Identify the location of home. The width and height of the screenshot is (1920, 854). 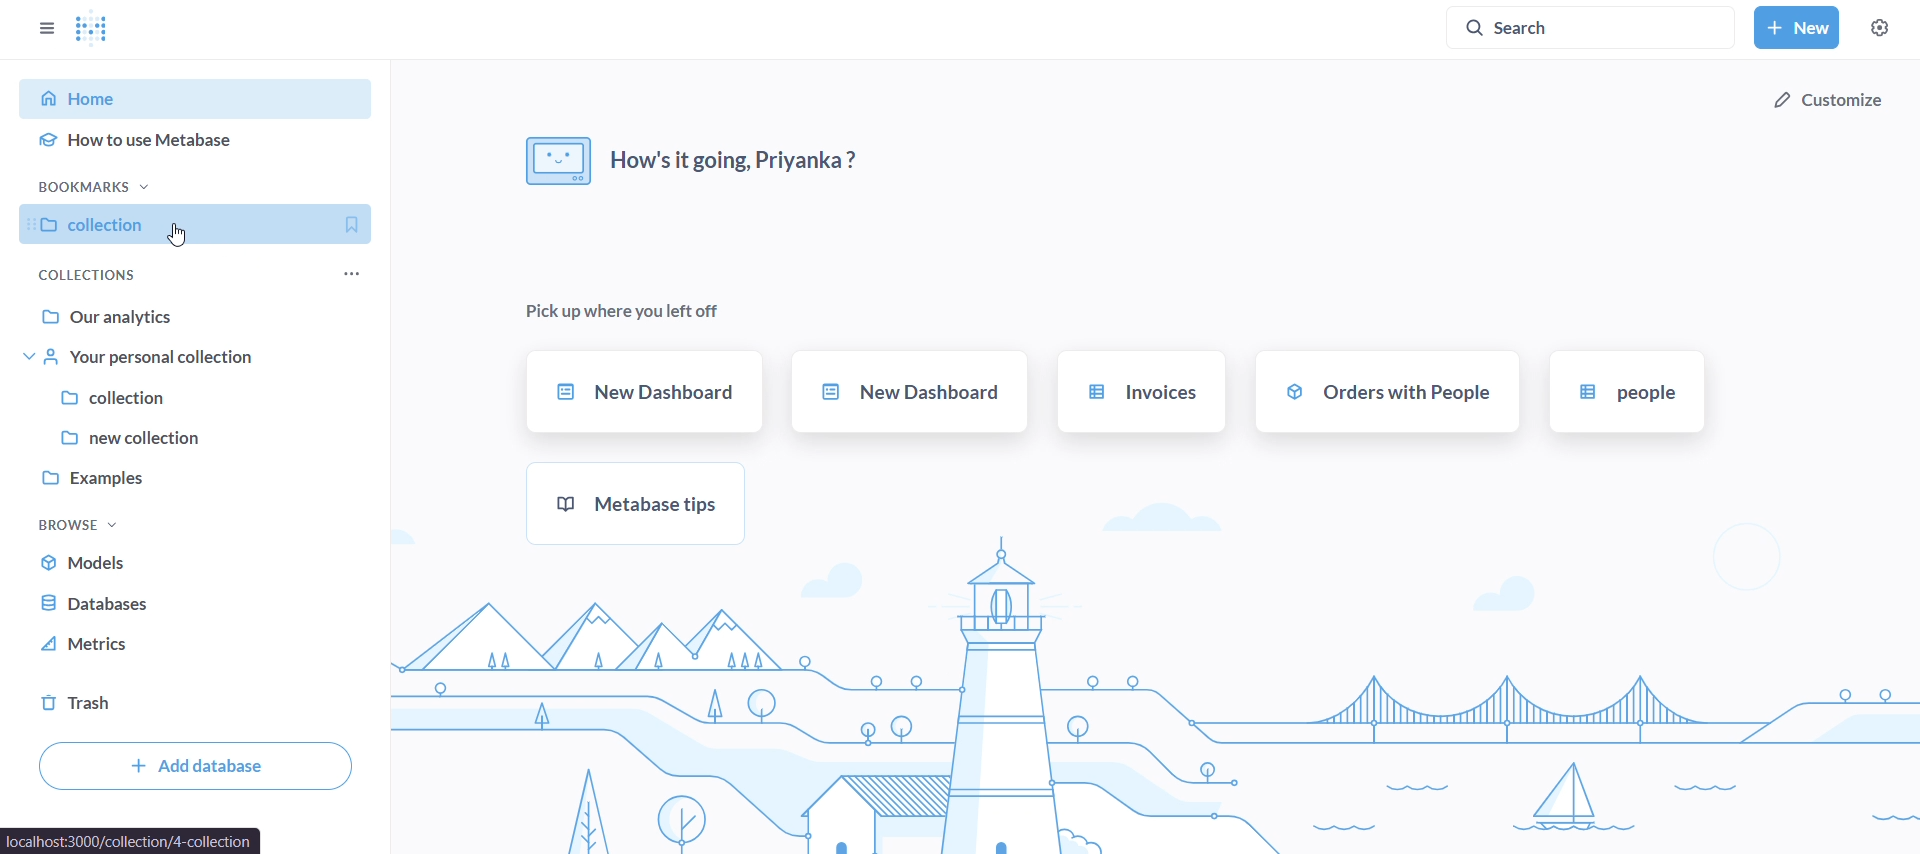
(204, 98).